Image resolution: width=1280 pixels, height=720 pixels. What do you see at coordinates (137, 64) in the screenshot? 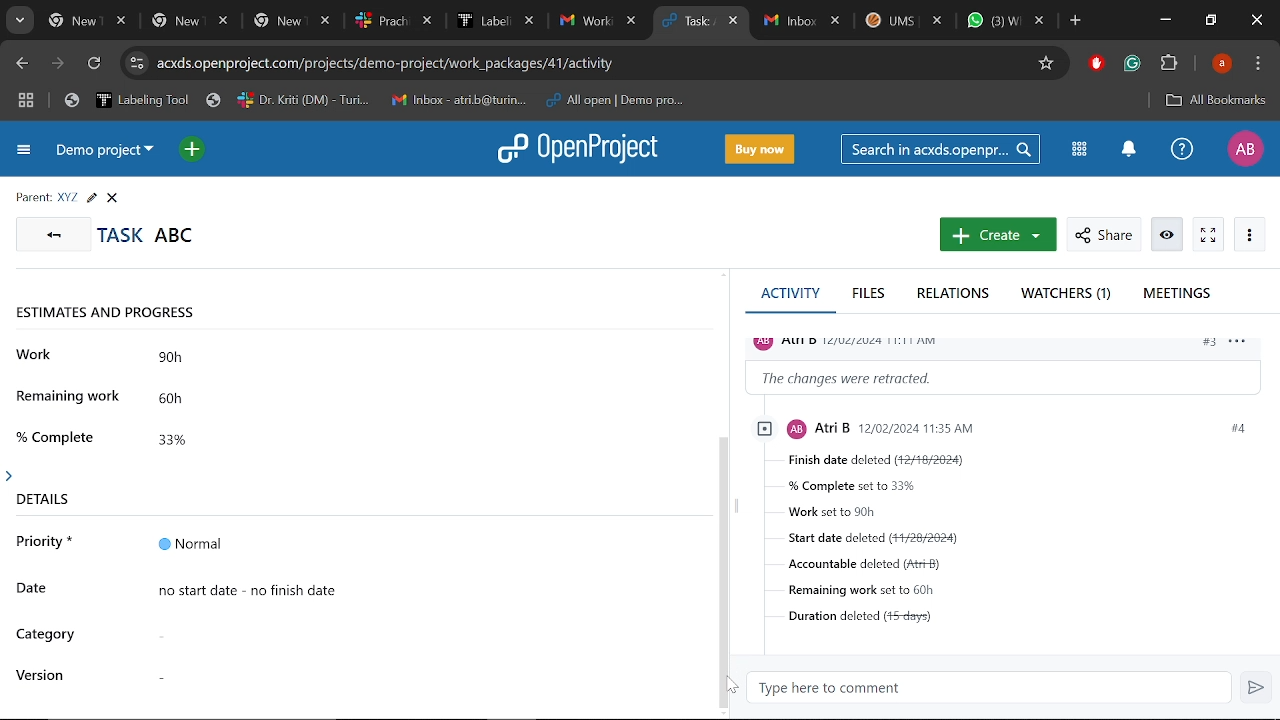
I see `Cite info` at bounding box center [137, 64].